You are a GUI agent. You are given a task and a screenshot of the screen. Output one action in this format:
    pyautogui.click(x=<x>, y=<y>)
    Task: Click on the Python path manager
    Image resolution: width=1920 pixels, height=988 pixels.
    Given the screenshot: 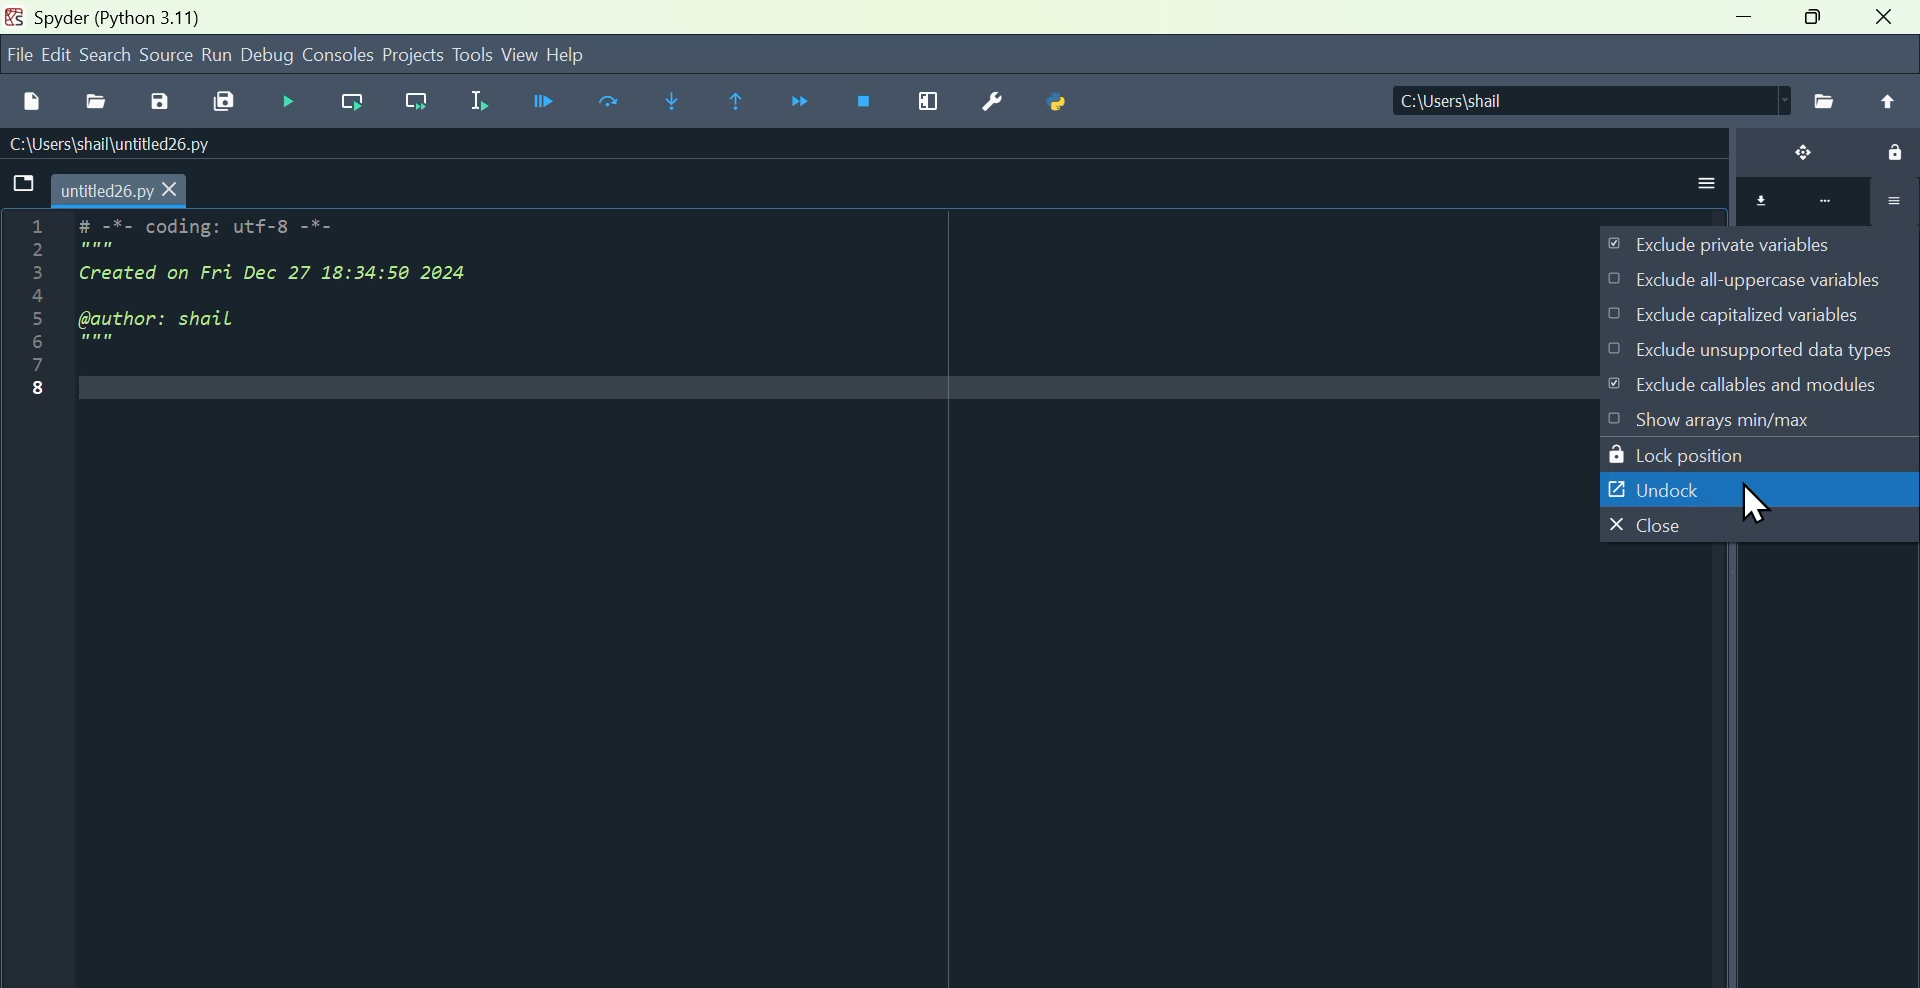 What is the action you would take?
    pyautogui.click(x=1063, y=105)
    